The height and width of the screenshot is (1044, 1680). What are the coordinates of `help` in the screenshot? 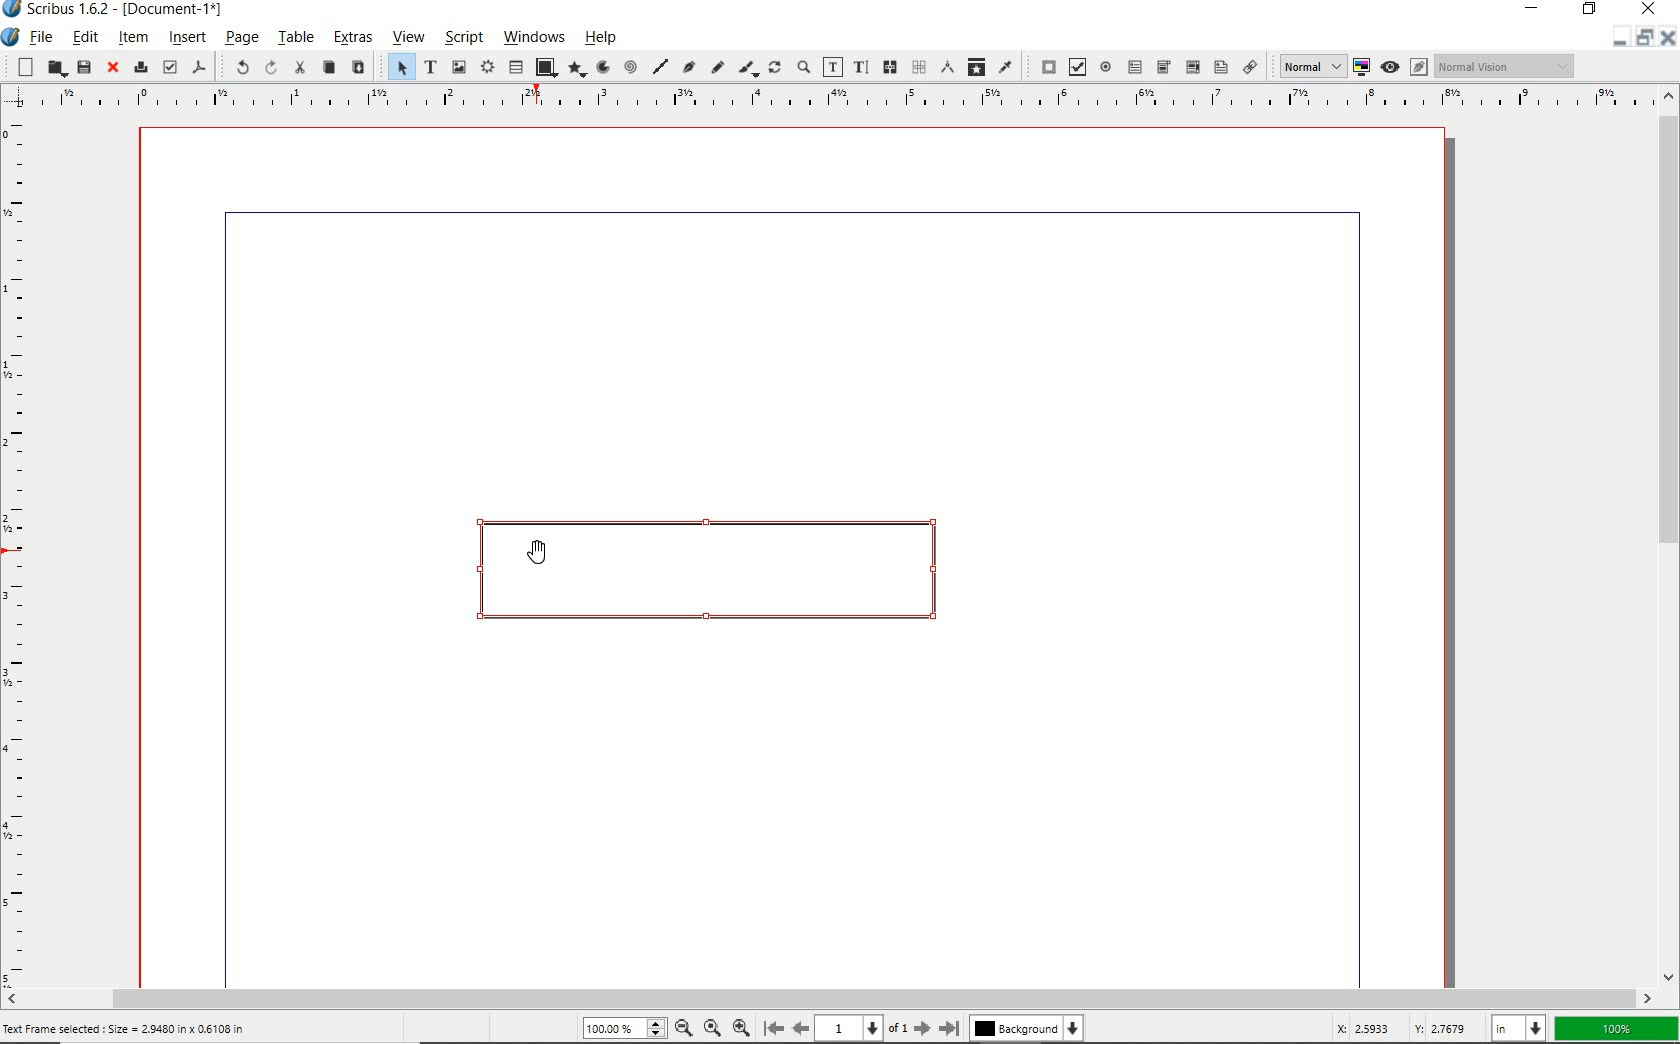 It's located at (605, 37).